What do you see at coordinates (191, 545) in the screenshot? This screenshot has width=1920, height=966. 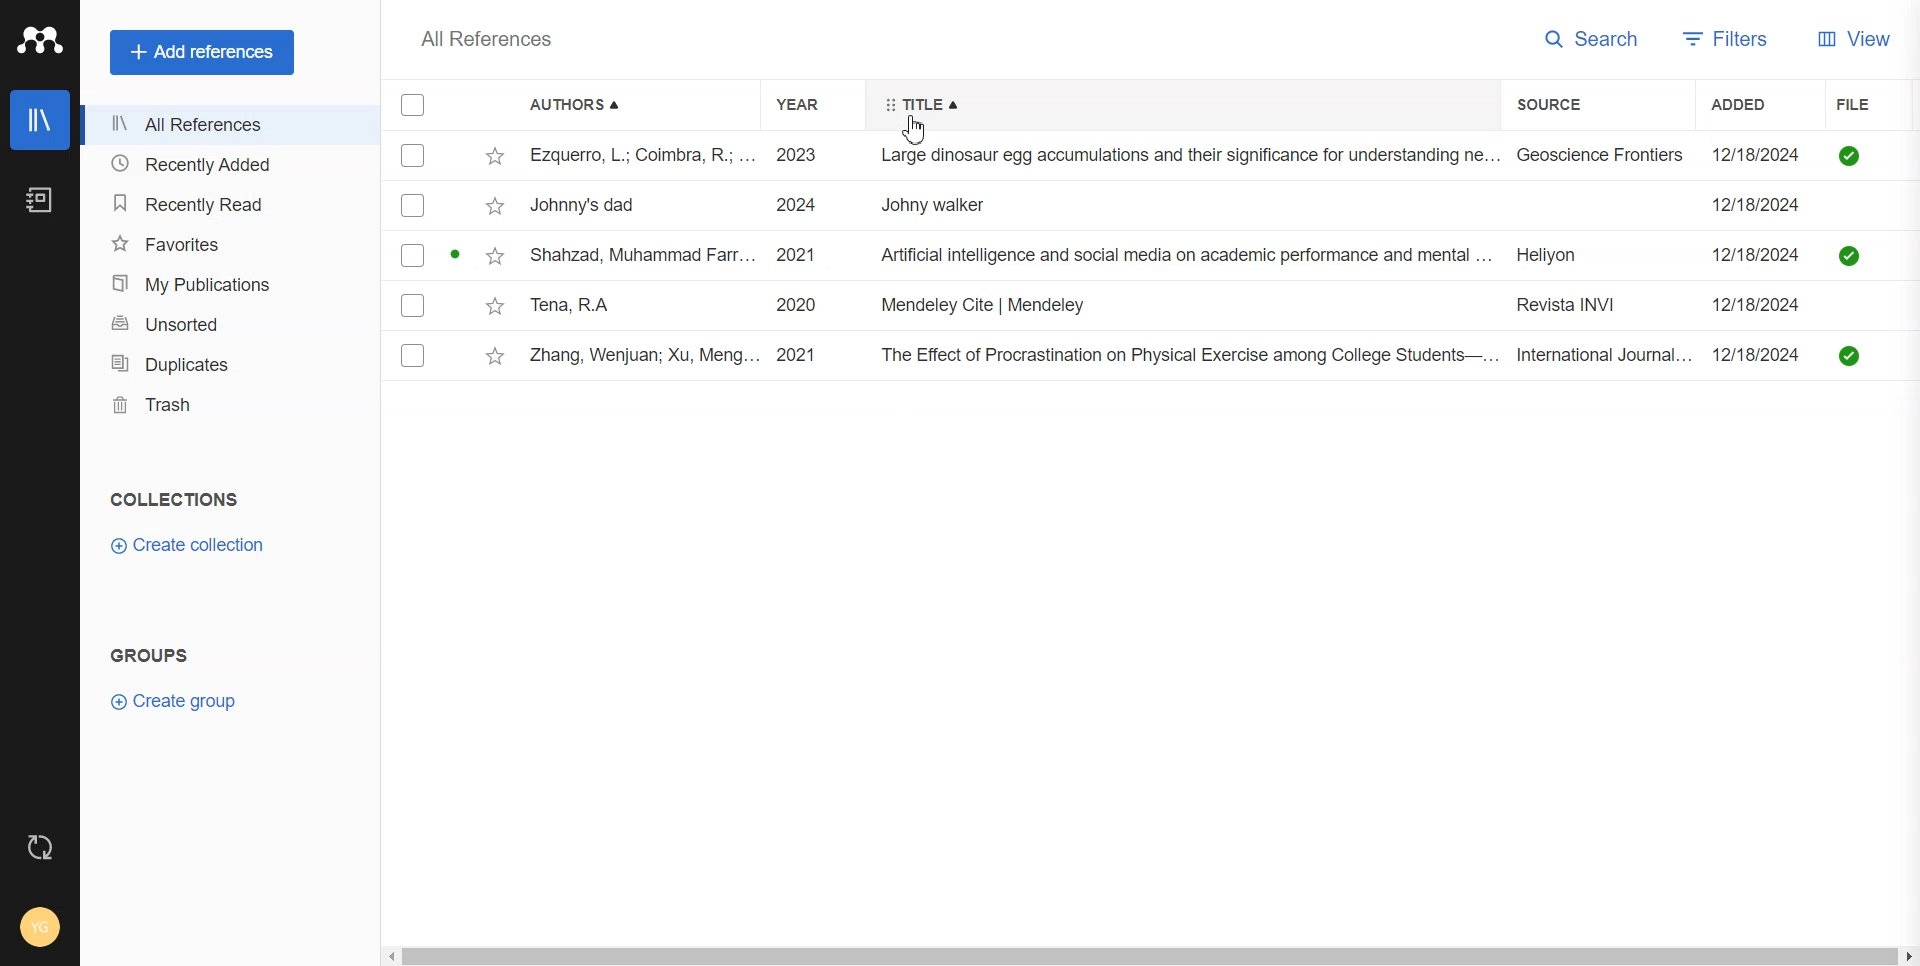 I see `Create collection` at bounding box center [191, 545].